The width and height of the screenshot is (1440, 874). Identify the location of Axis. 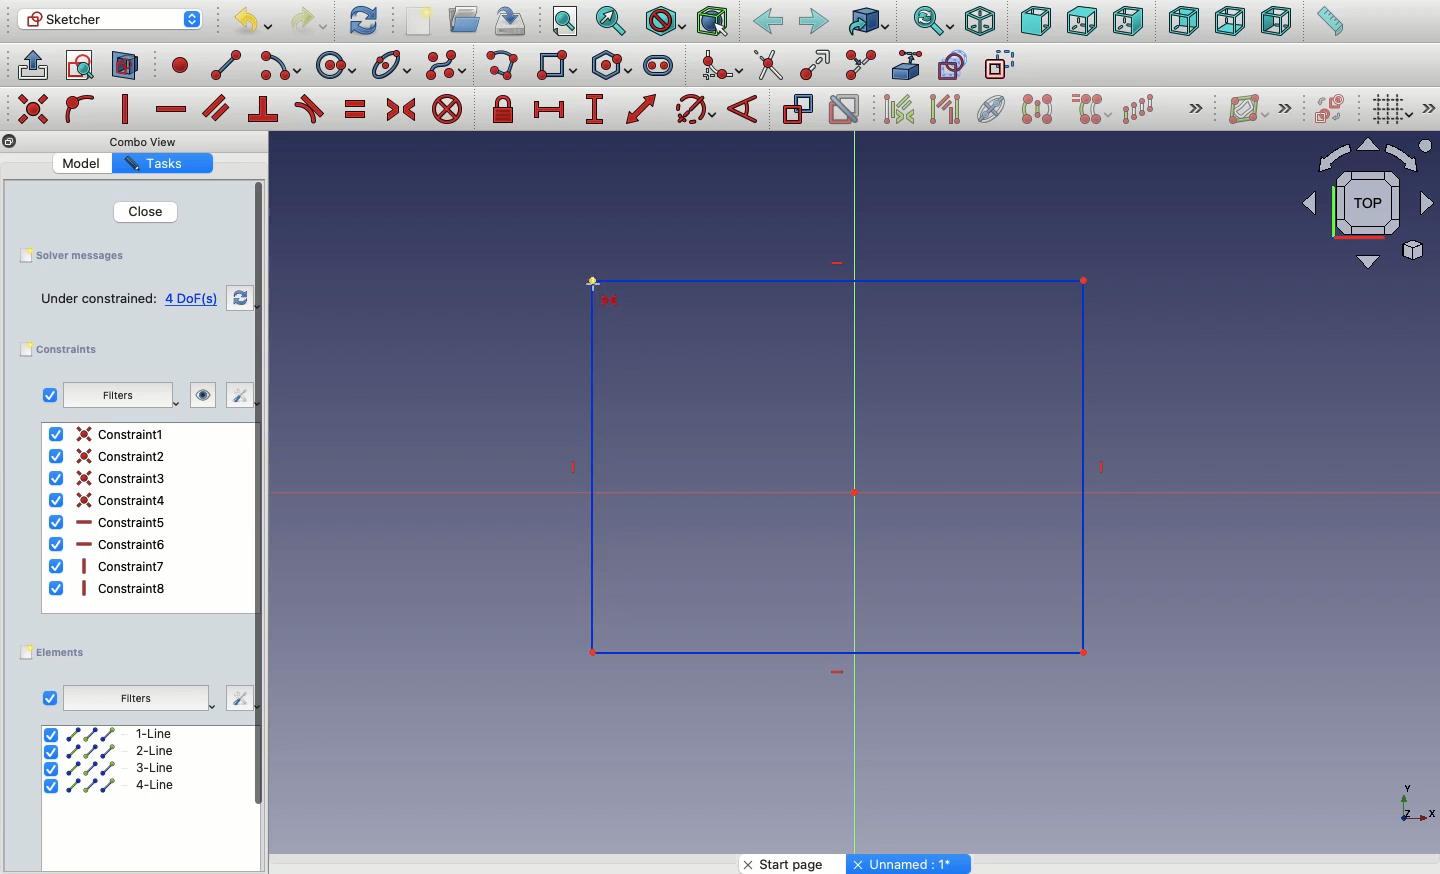
(1413, 797).